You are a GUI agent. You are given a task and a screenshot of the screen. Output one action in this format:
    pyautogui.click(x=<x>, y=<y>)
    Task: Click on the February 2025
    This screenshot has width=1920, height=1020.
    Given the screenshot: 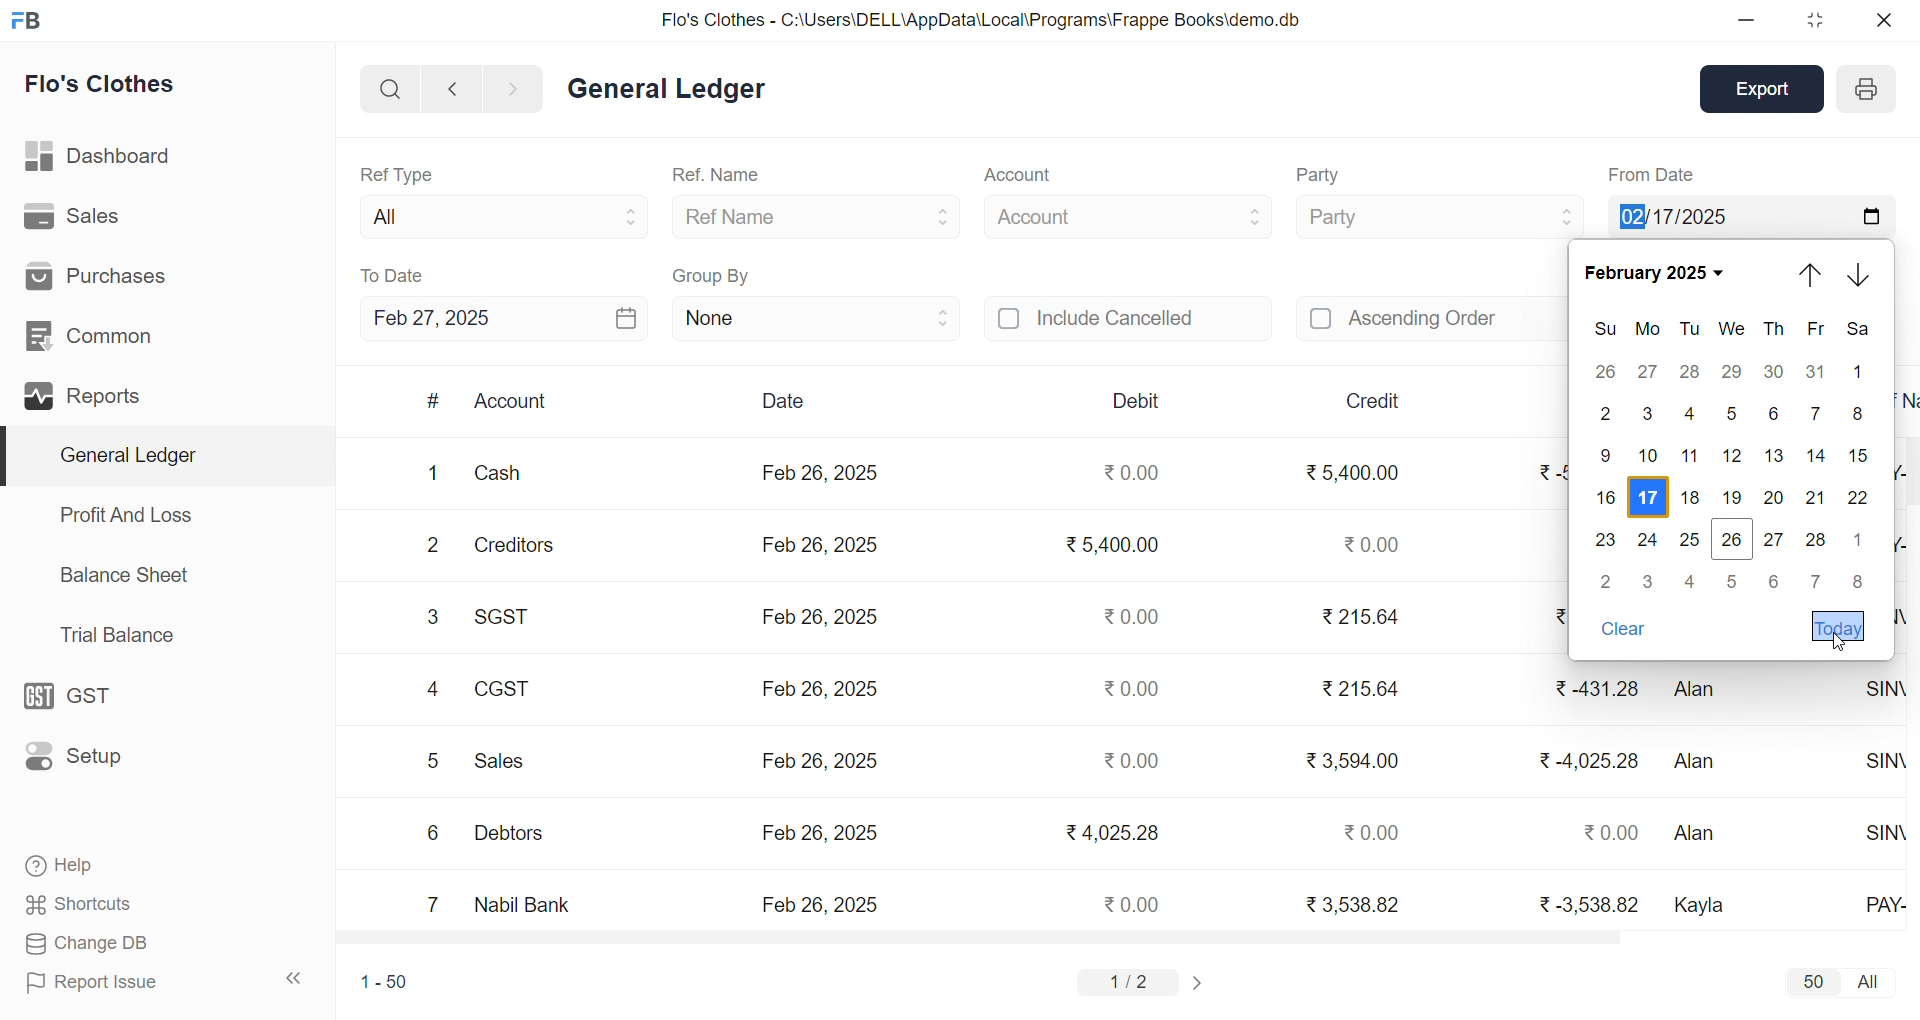 What is the action you would take?
    pyautogui.click(x=1653, y=273)
    